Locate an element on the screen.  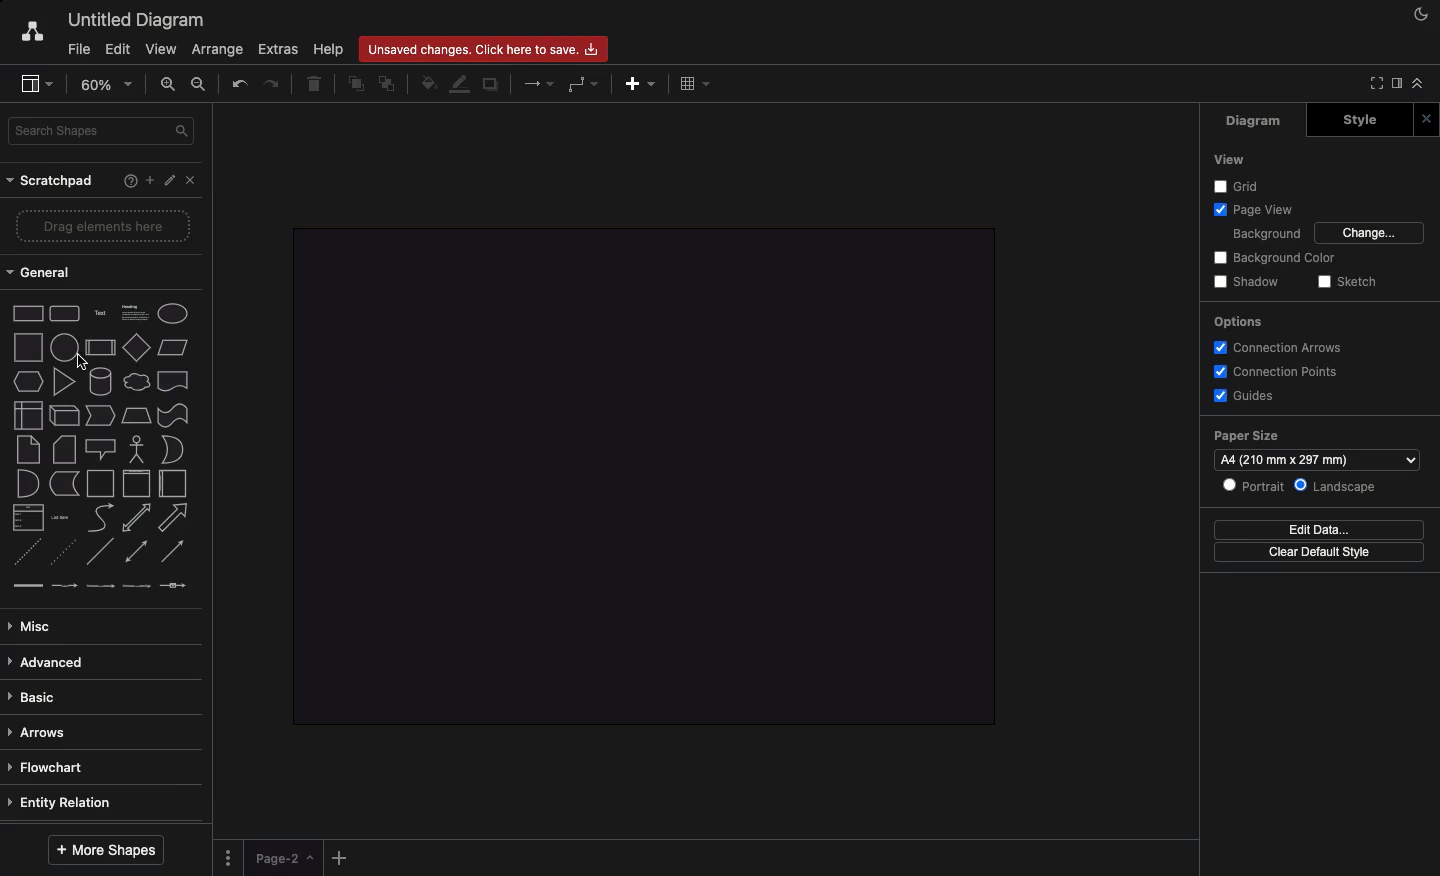
File is located at coordinates (82, 49).